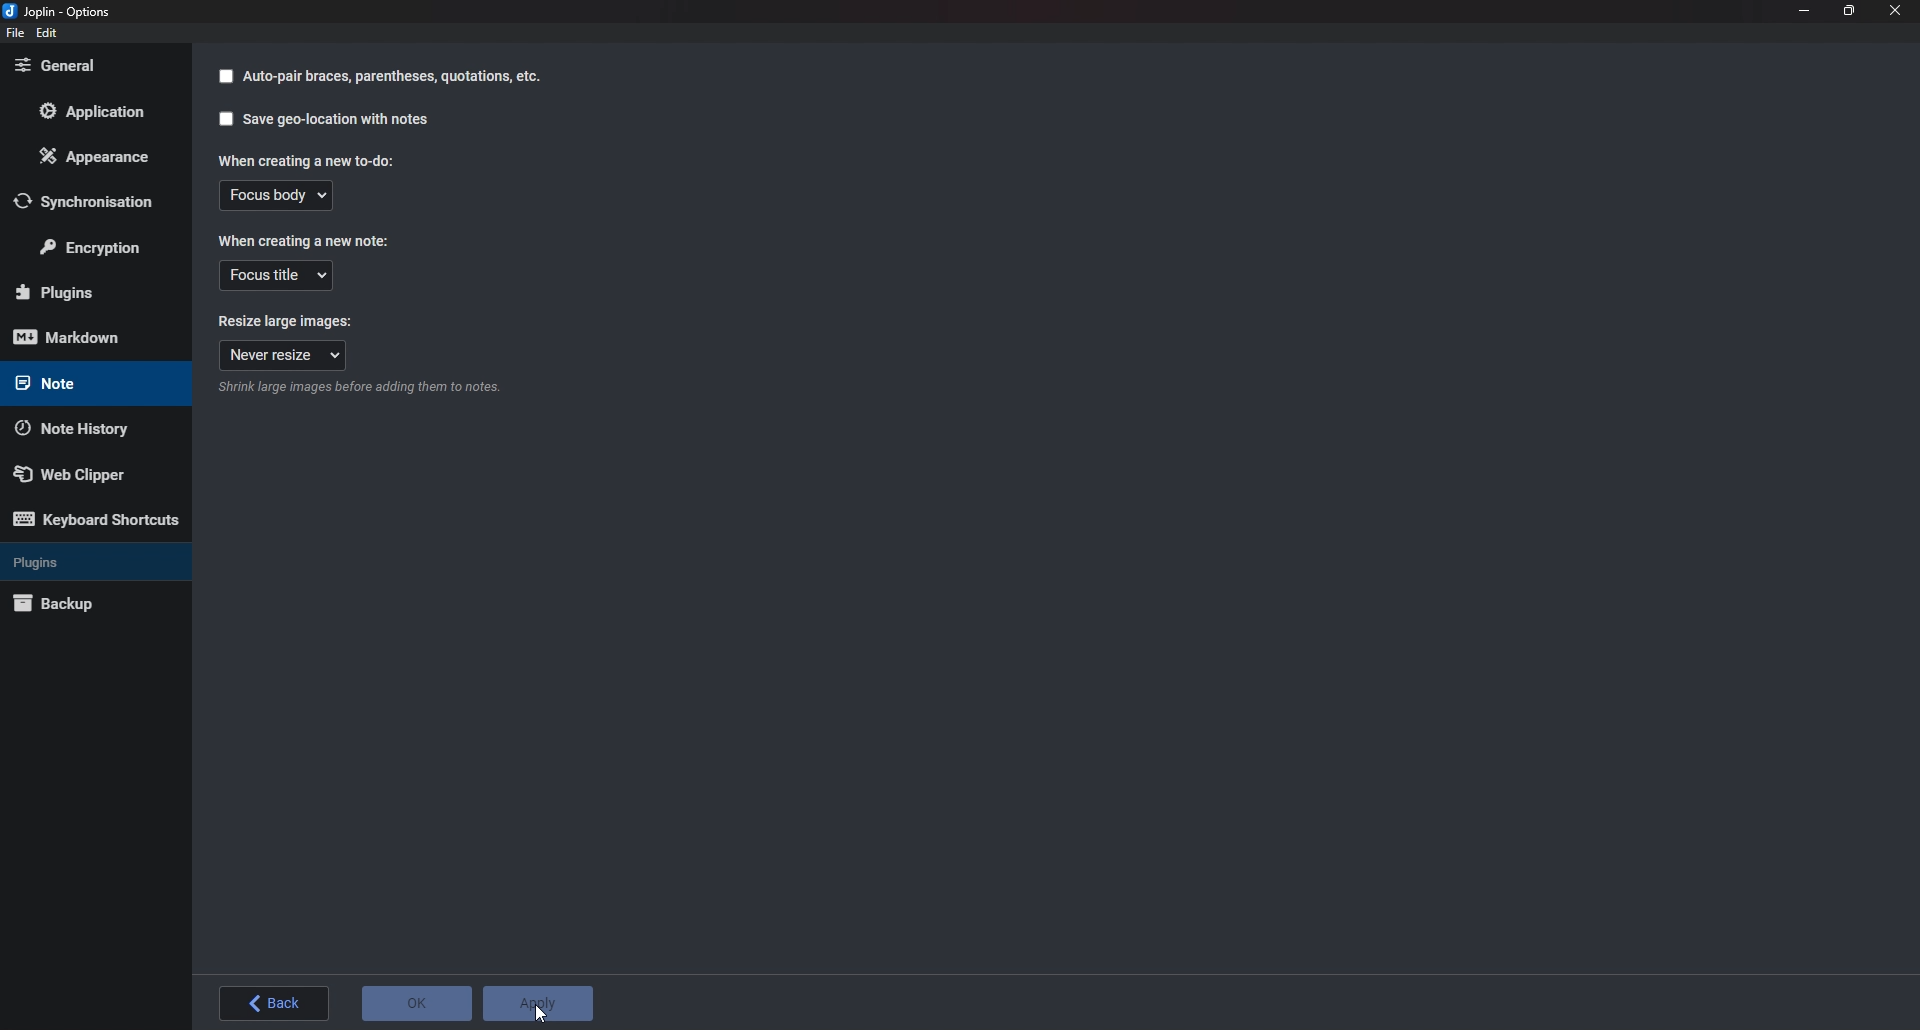  I want to click on Resize, so click(1848, 11).